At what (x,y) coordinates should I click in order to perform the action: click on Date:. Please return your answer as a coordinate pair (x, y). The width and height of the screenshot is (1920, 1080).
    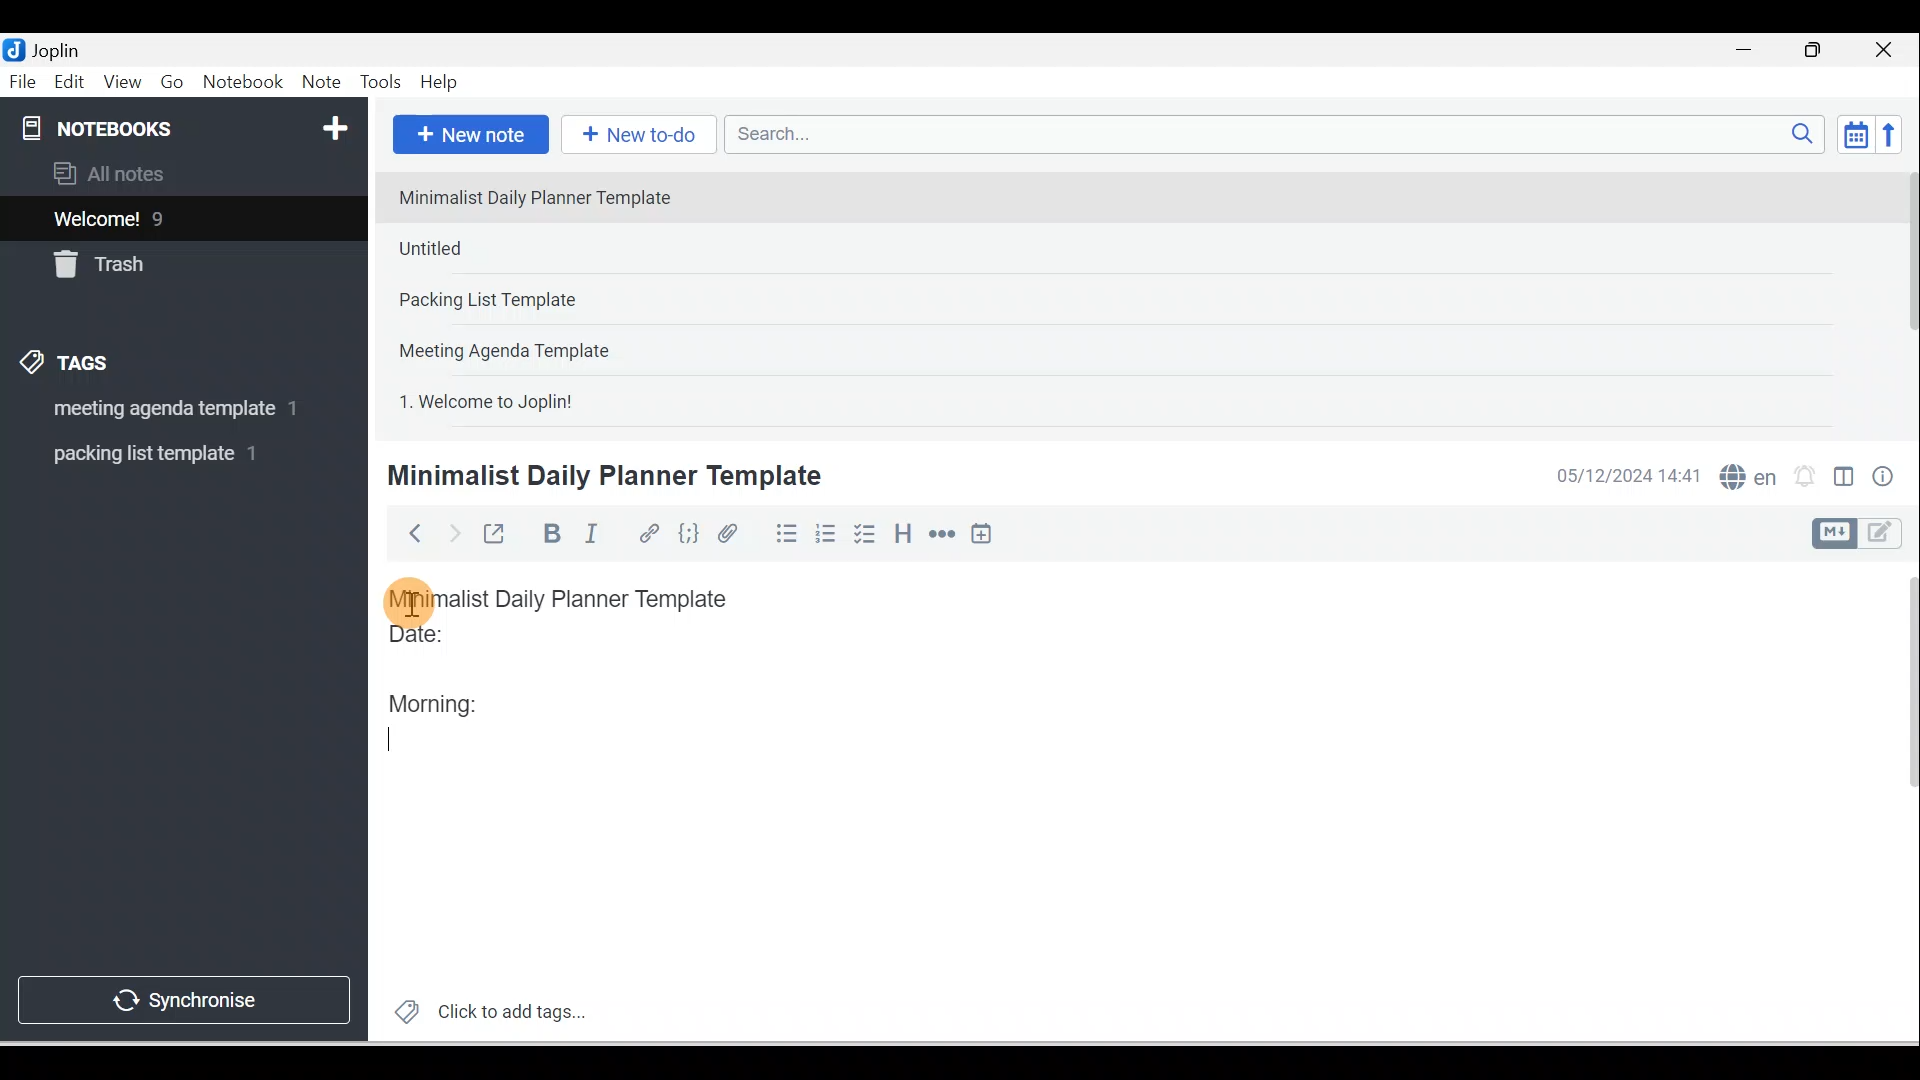
    Looking at the image, I should click on (473, 643).